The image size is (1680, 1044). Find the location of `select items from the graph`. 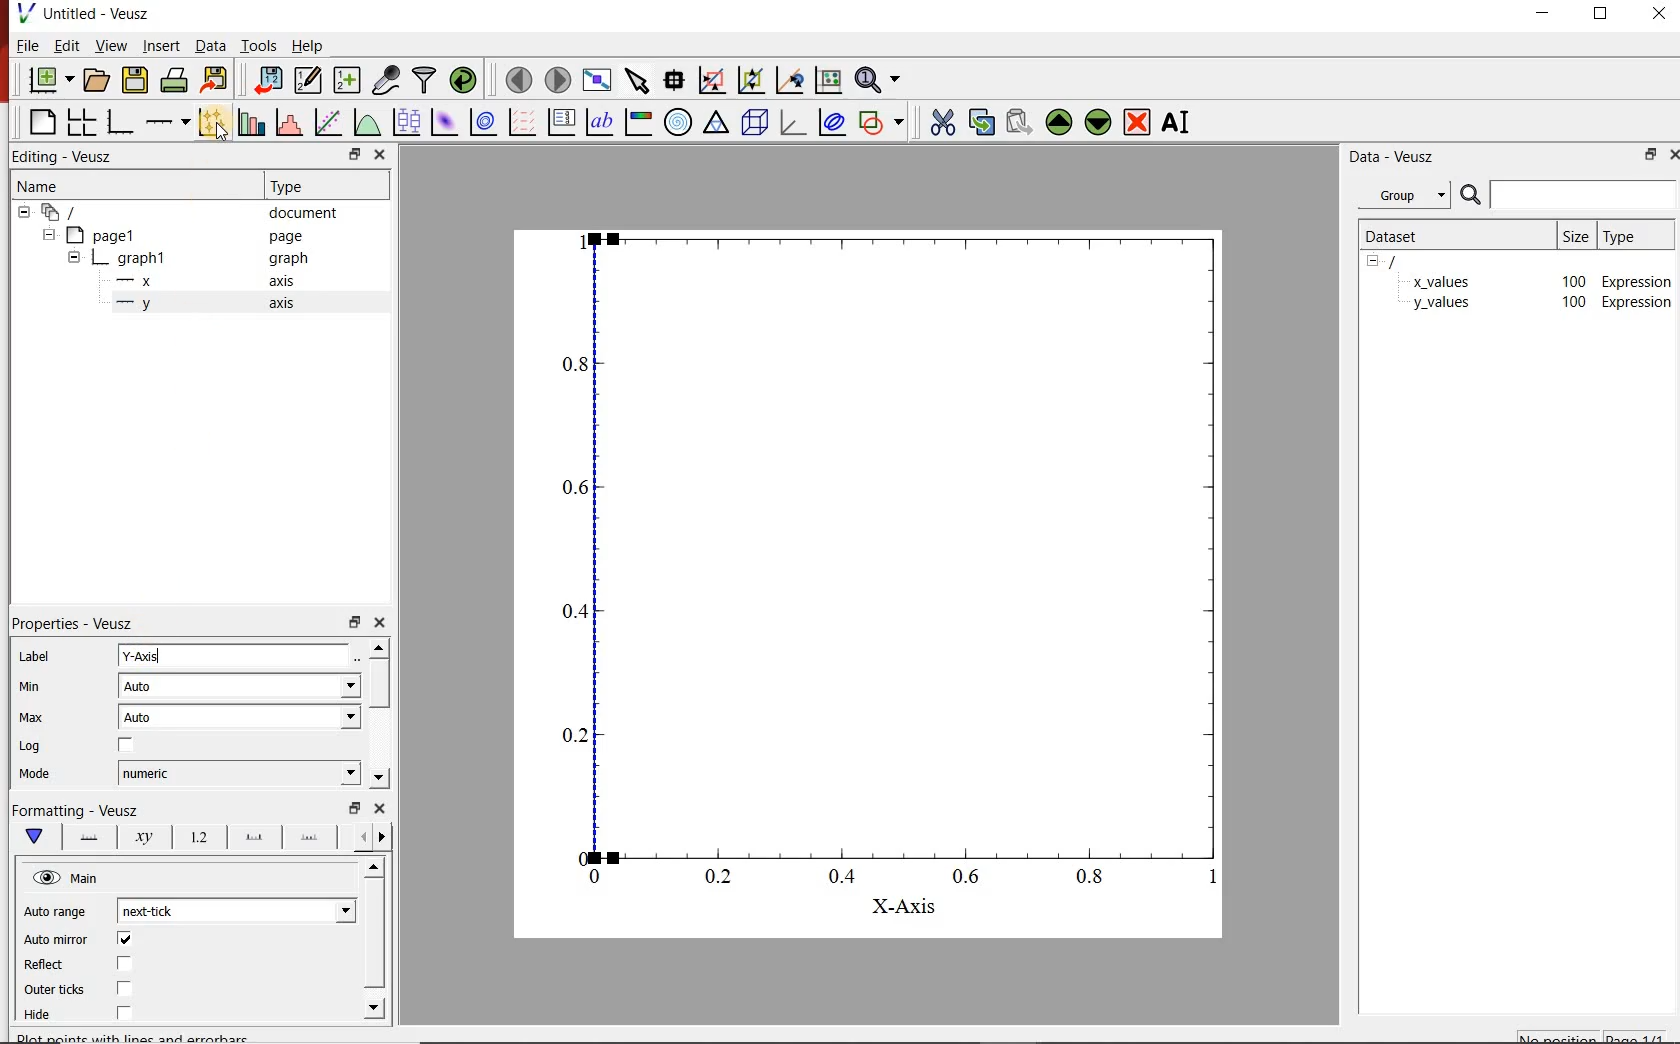

select items from the graph is located at coordinates (639, 80).